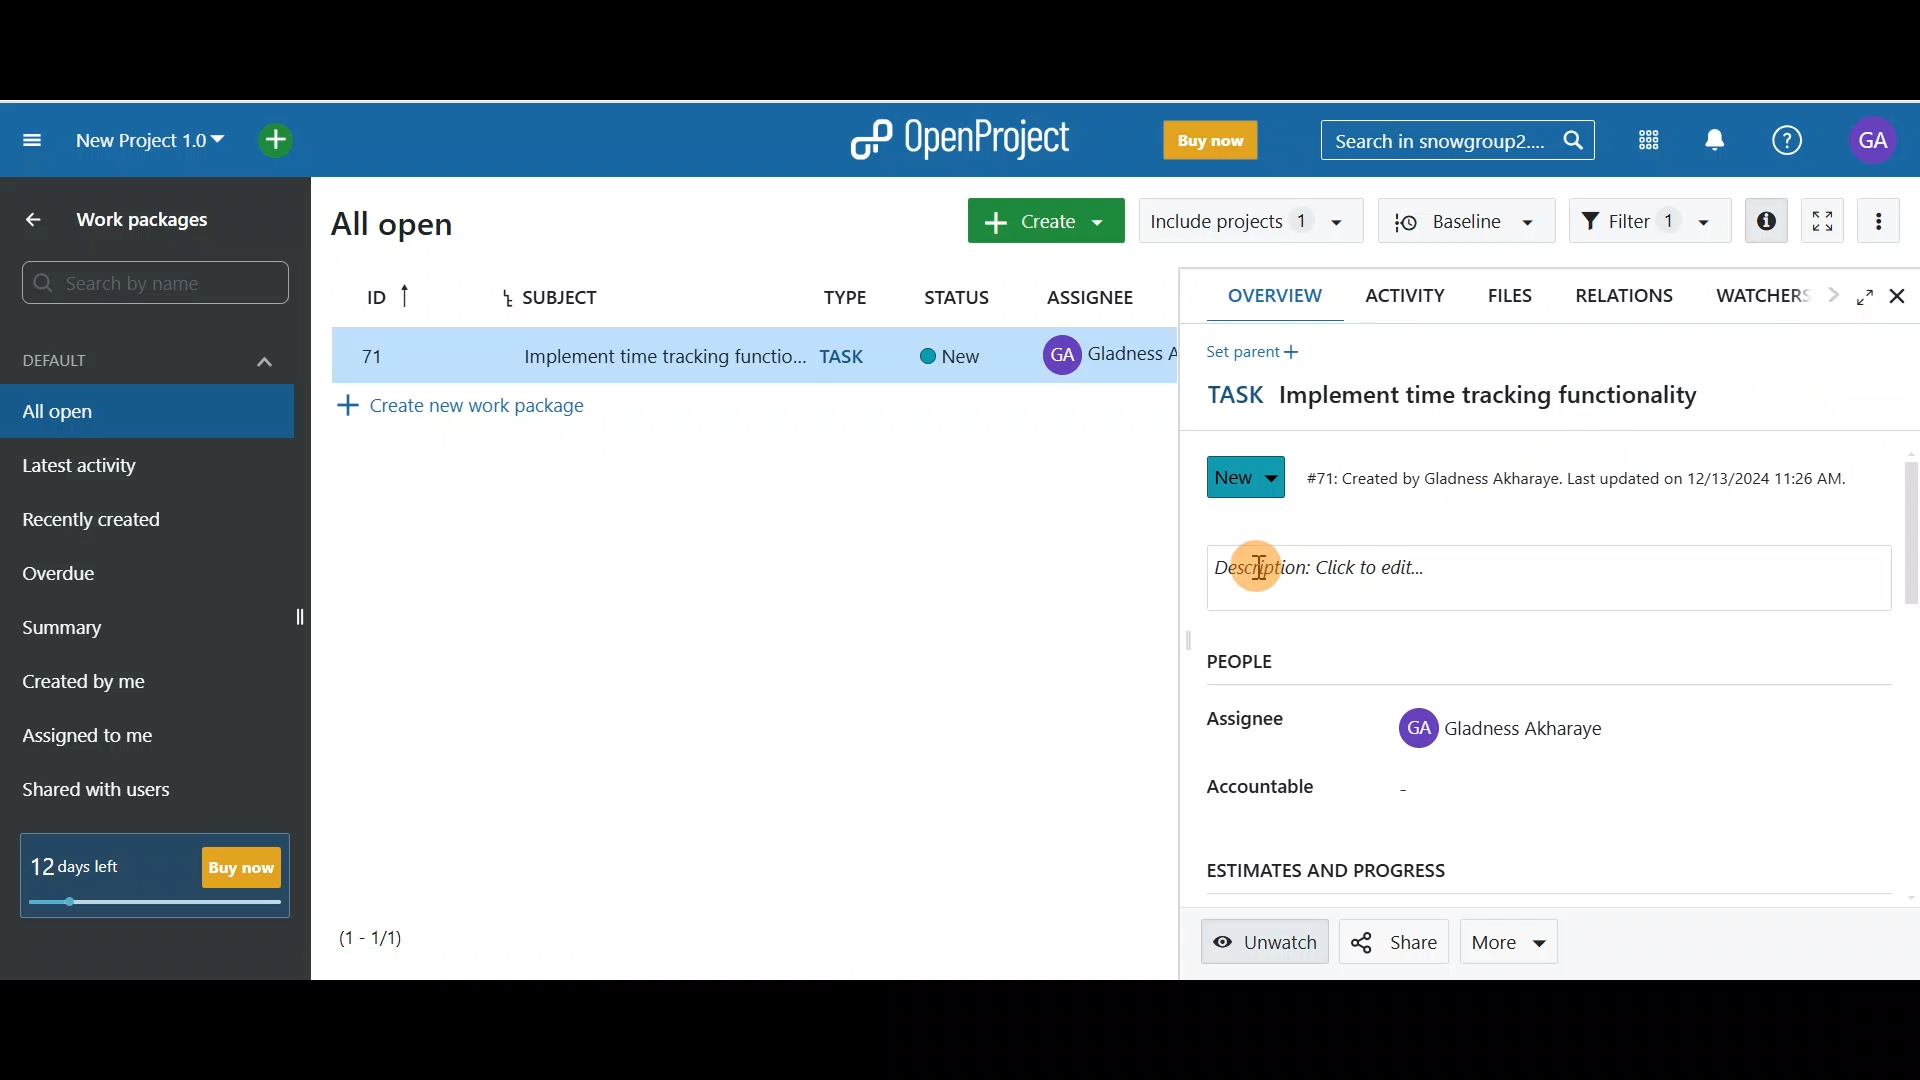 This screenshot has width=1920, height=1080. I want to click on profile icon, so click(1064, 356).